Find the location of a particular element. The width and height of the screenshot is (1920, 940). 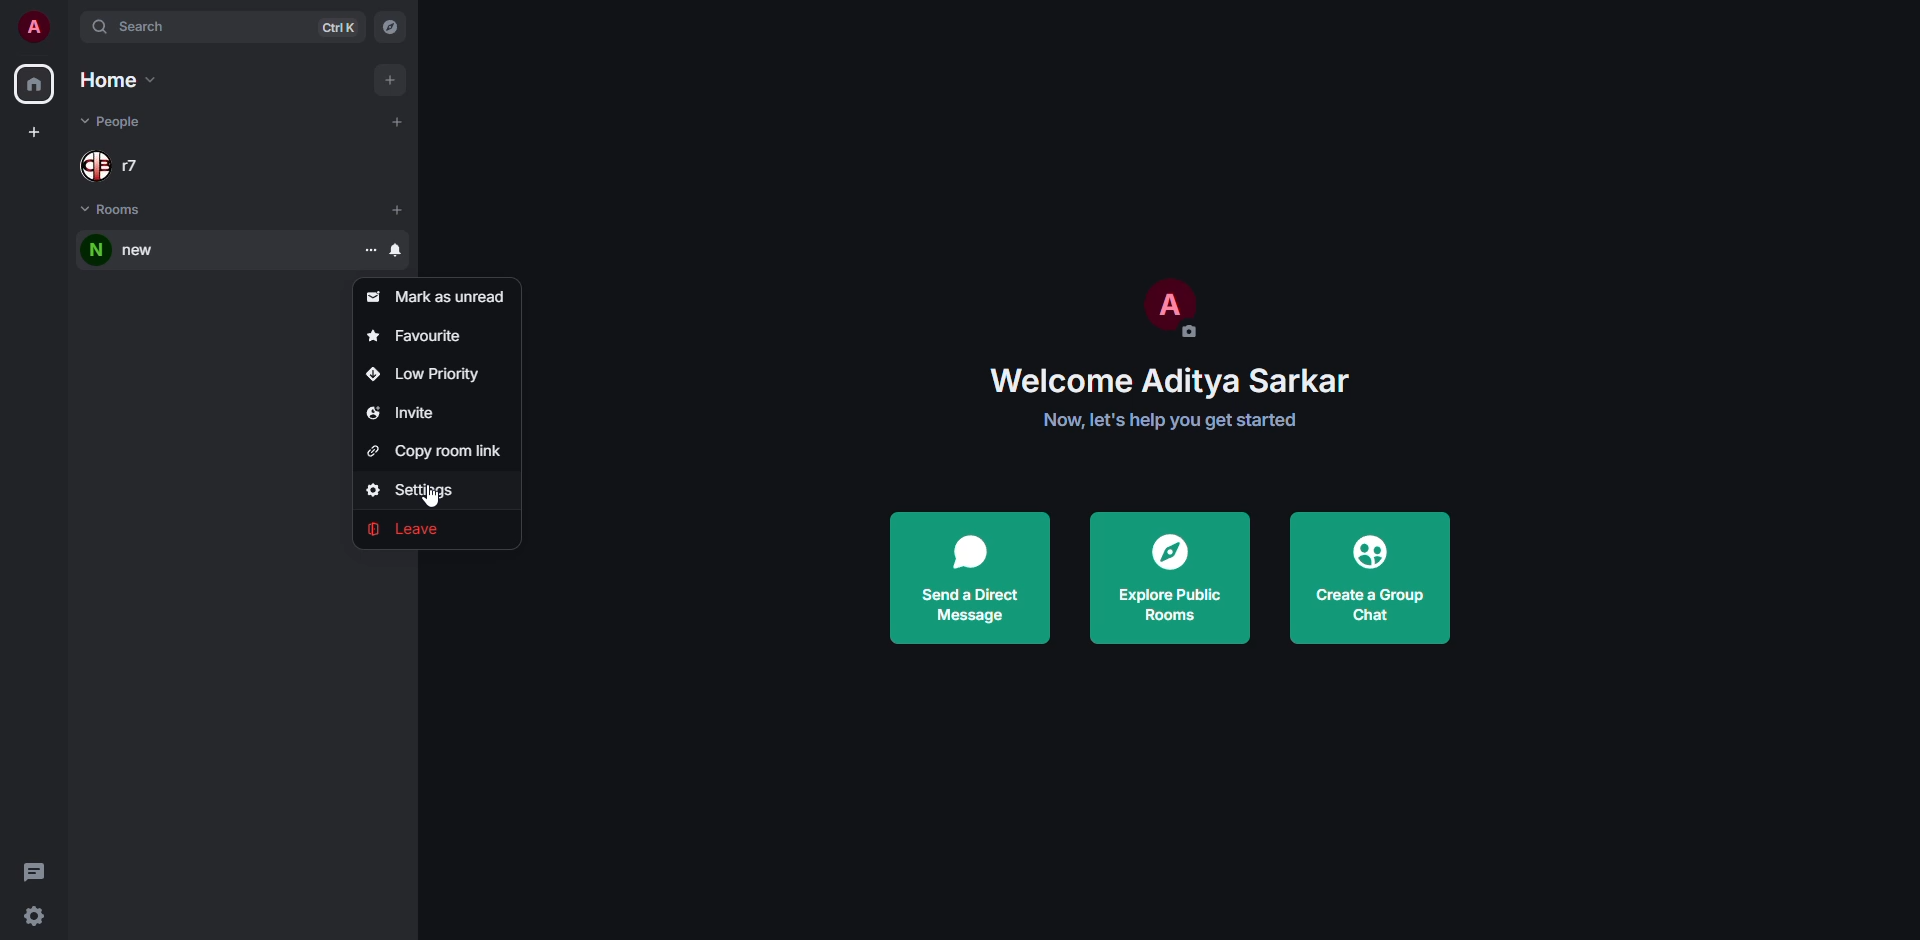

search is located at coordinates (141, 28).